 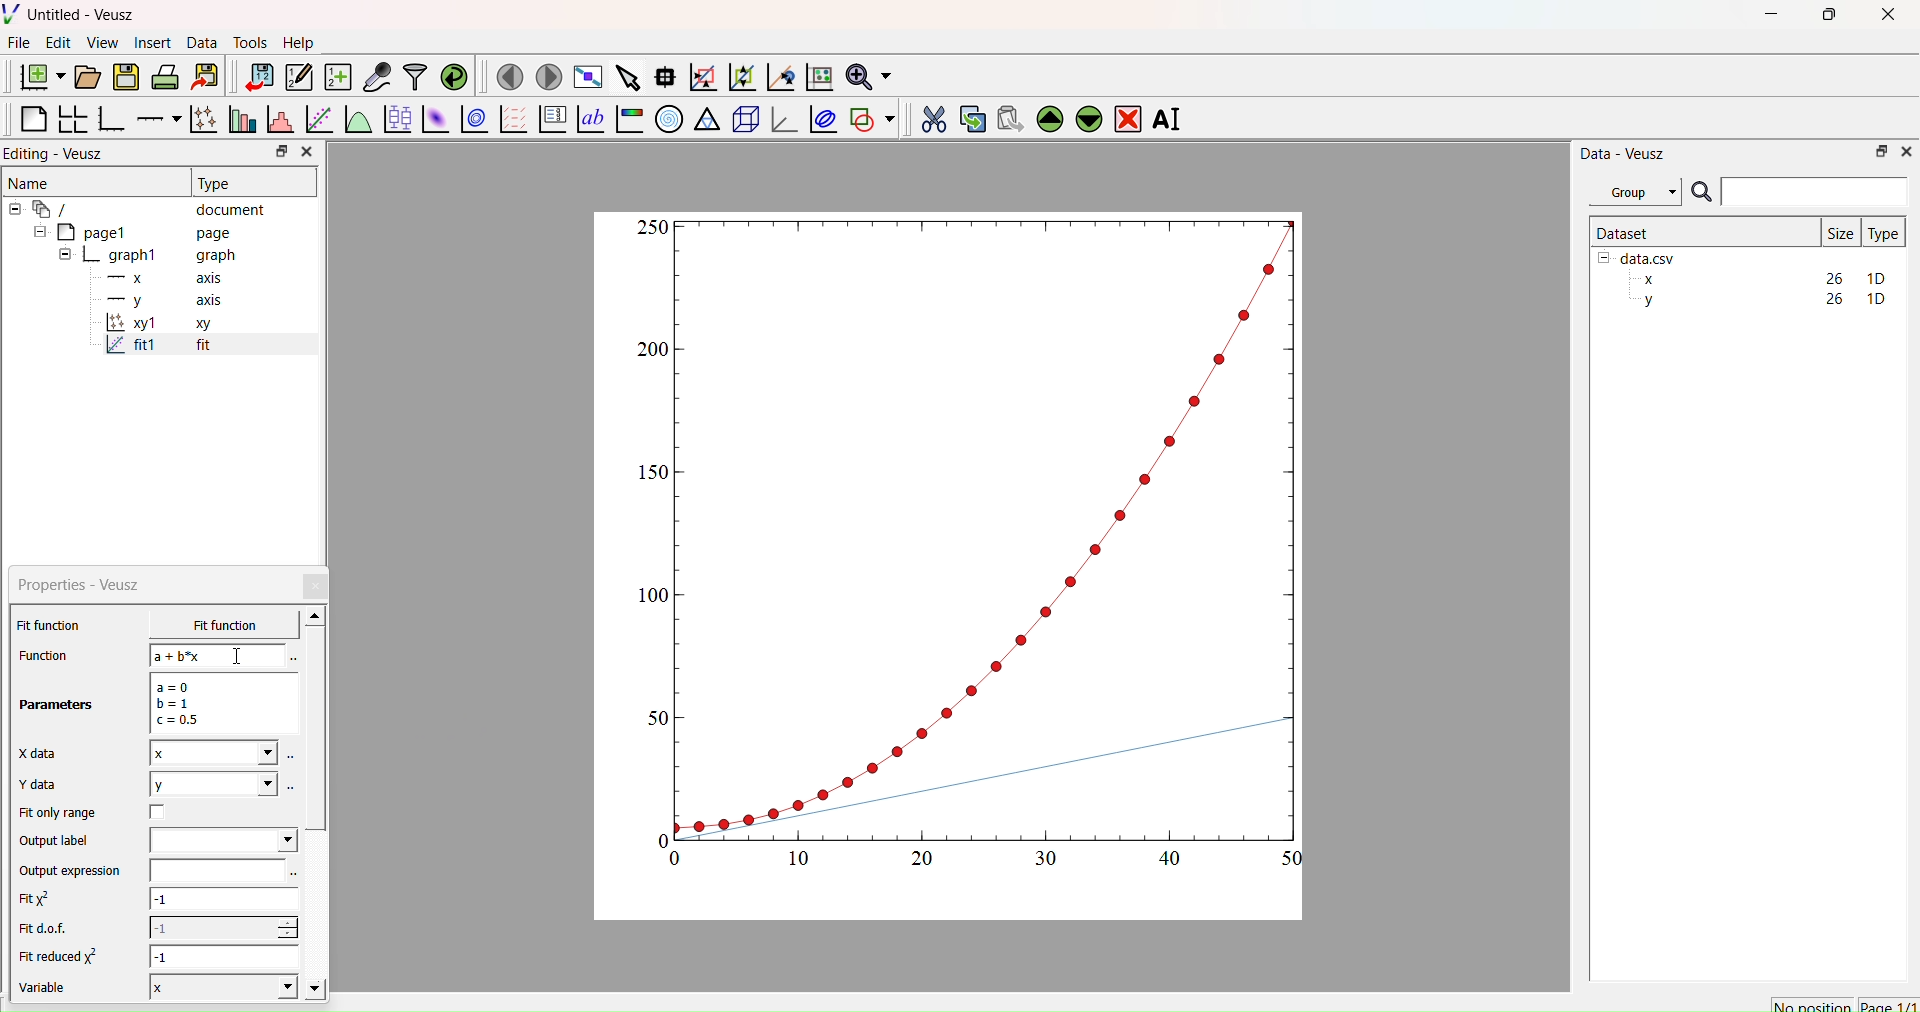 What do you see at coordinates (19, 42) in the screenshot?
I see `File` at bounding box center [19, 42].